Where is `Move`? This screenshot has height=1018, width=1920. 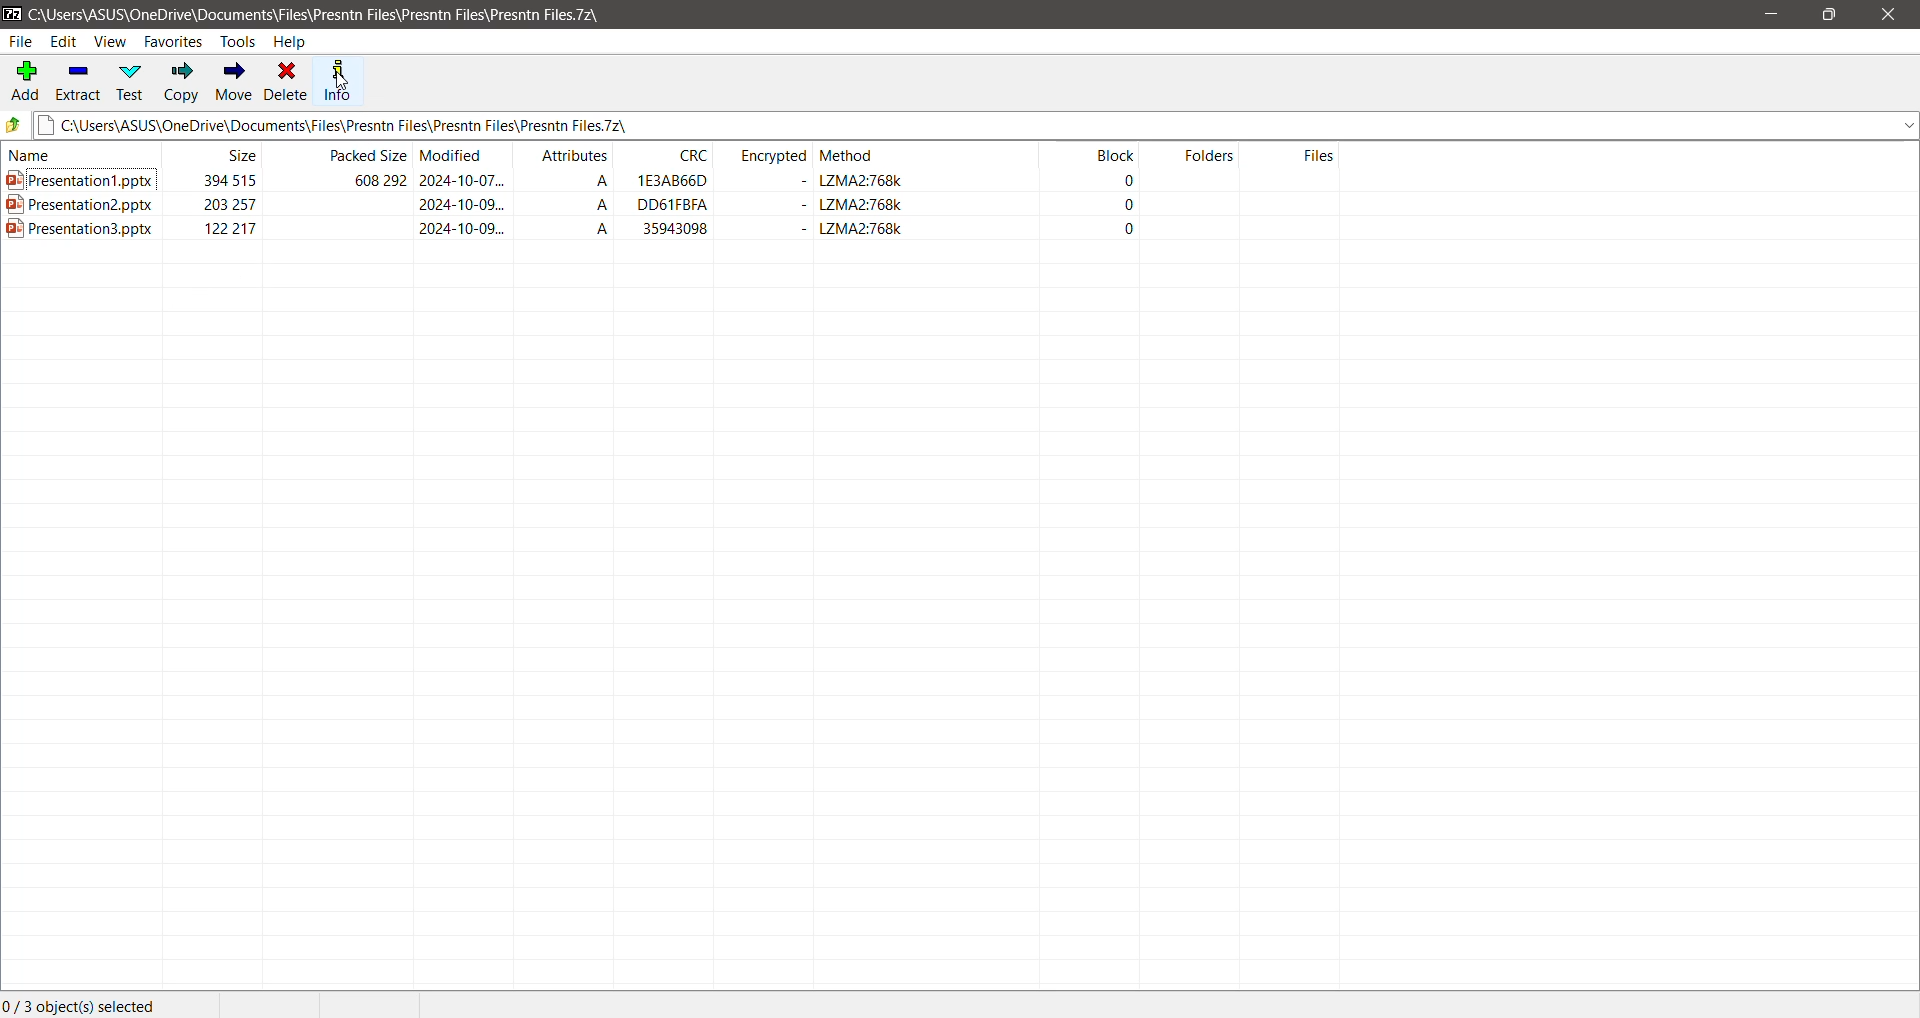
Move is located at coordinates (234, 82).